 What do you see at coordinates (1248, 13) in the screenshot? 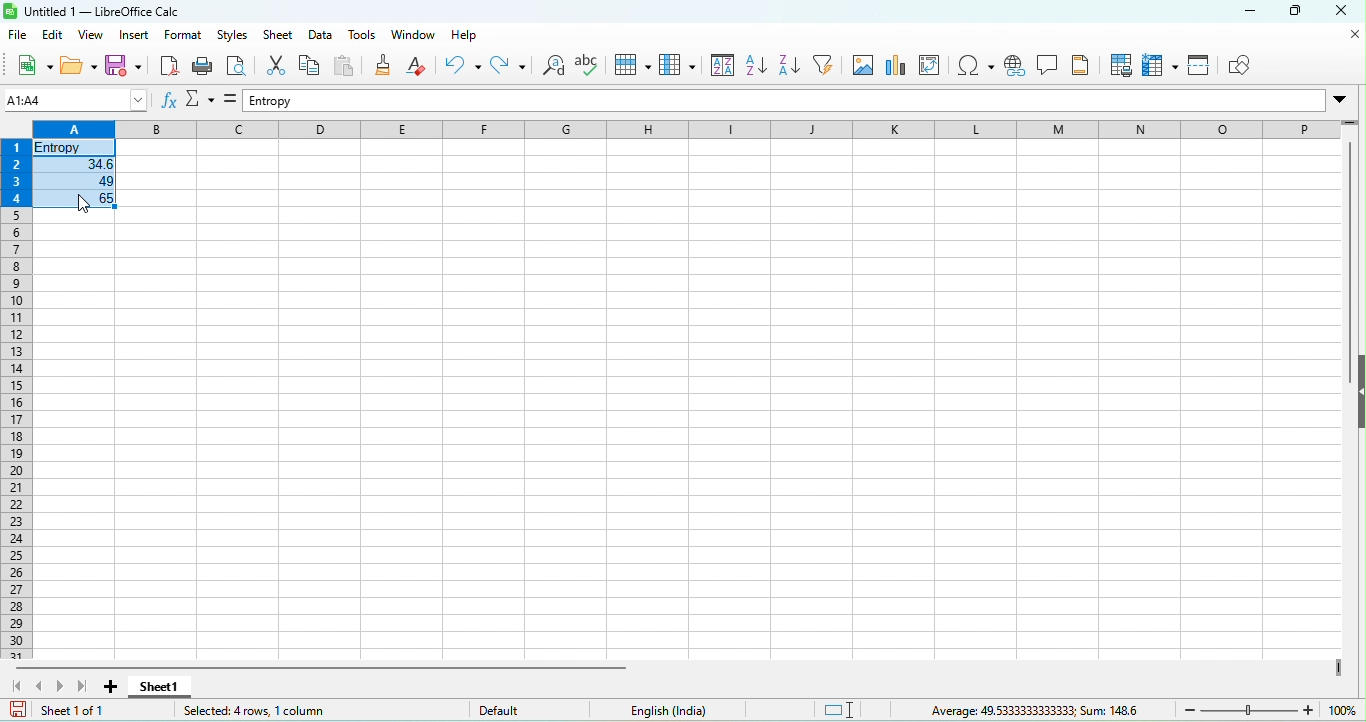
I see `minimize` at bounding box center [1248, 13].